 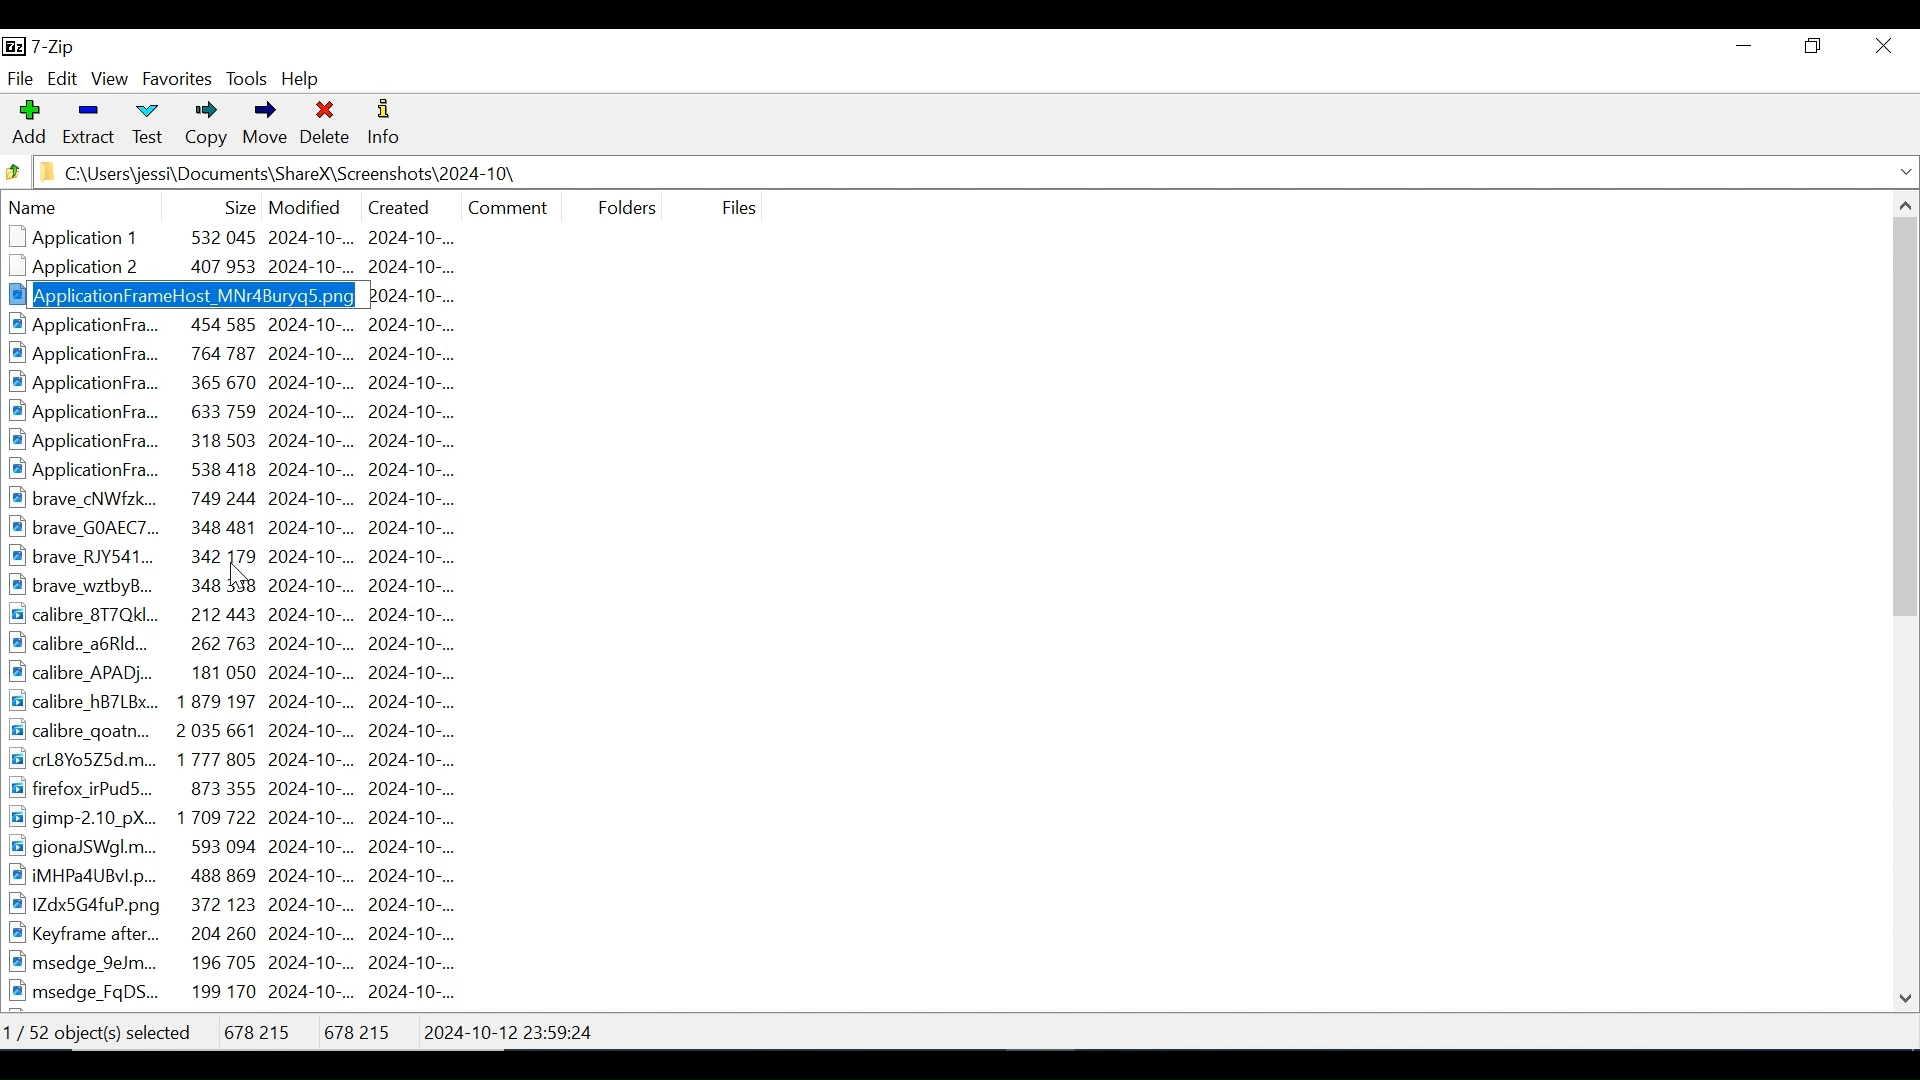 What do you see at coordinates (240, 577) in the screenshot?
I see `Cursor` at bounding box center [240, 577].